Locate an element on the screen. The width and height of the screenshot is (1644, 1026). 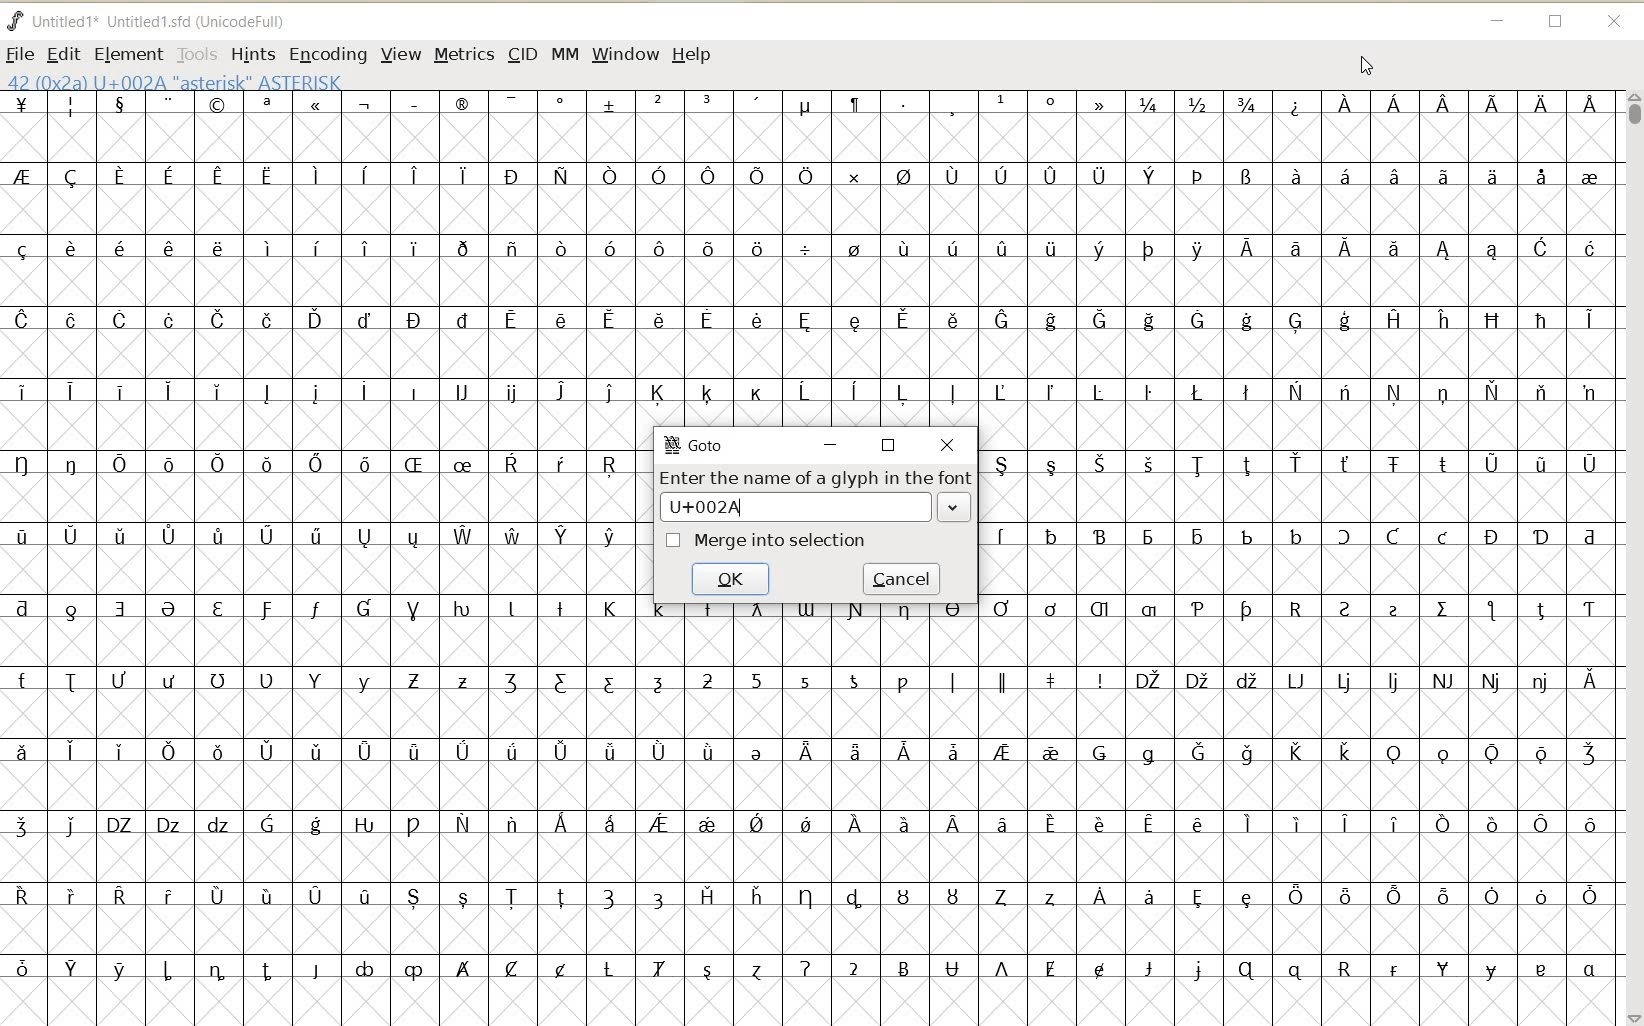
GLYPHY CHARACTERS & NUMBERS is located at coordinates (1295, 727).